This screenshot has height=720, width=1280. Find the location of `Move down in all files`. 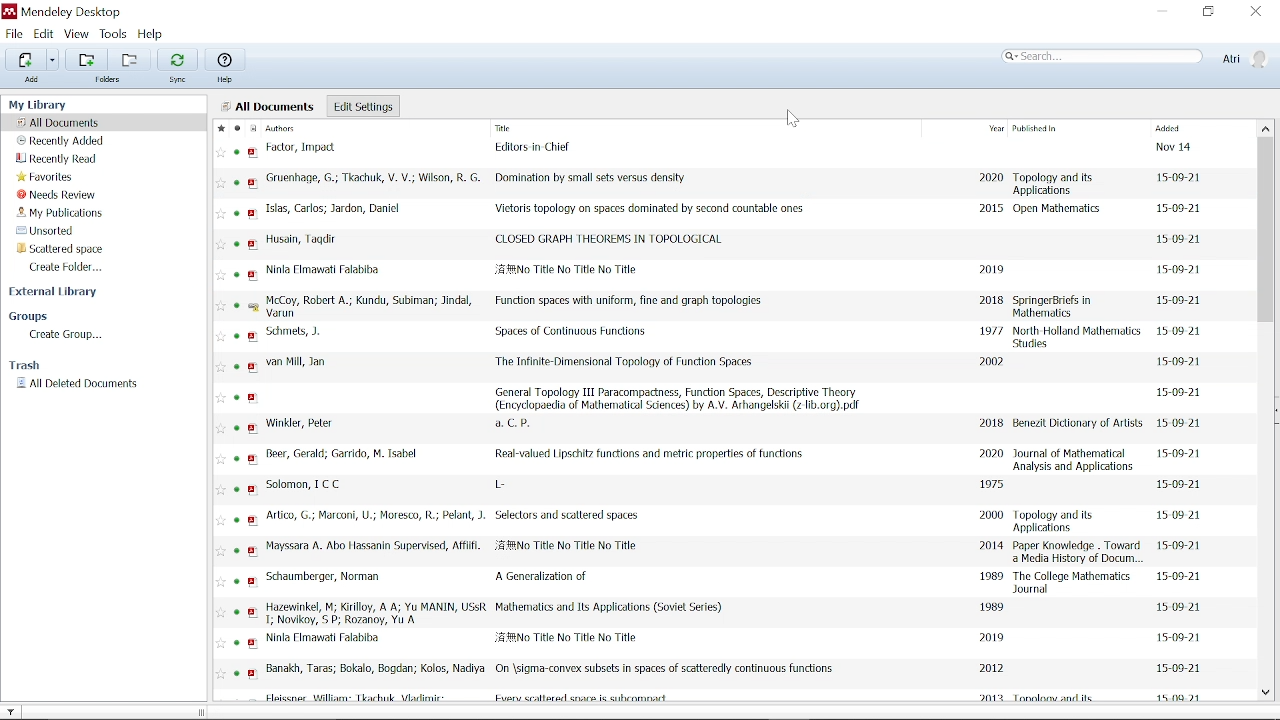

Move down in all files is located at coordinates (1266, 692).